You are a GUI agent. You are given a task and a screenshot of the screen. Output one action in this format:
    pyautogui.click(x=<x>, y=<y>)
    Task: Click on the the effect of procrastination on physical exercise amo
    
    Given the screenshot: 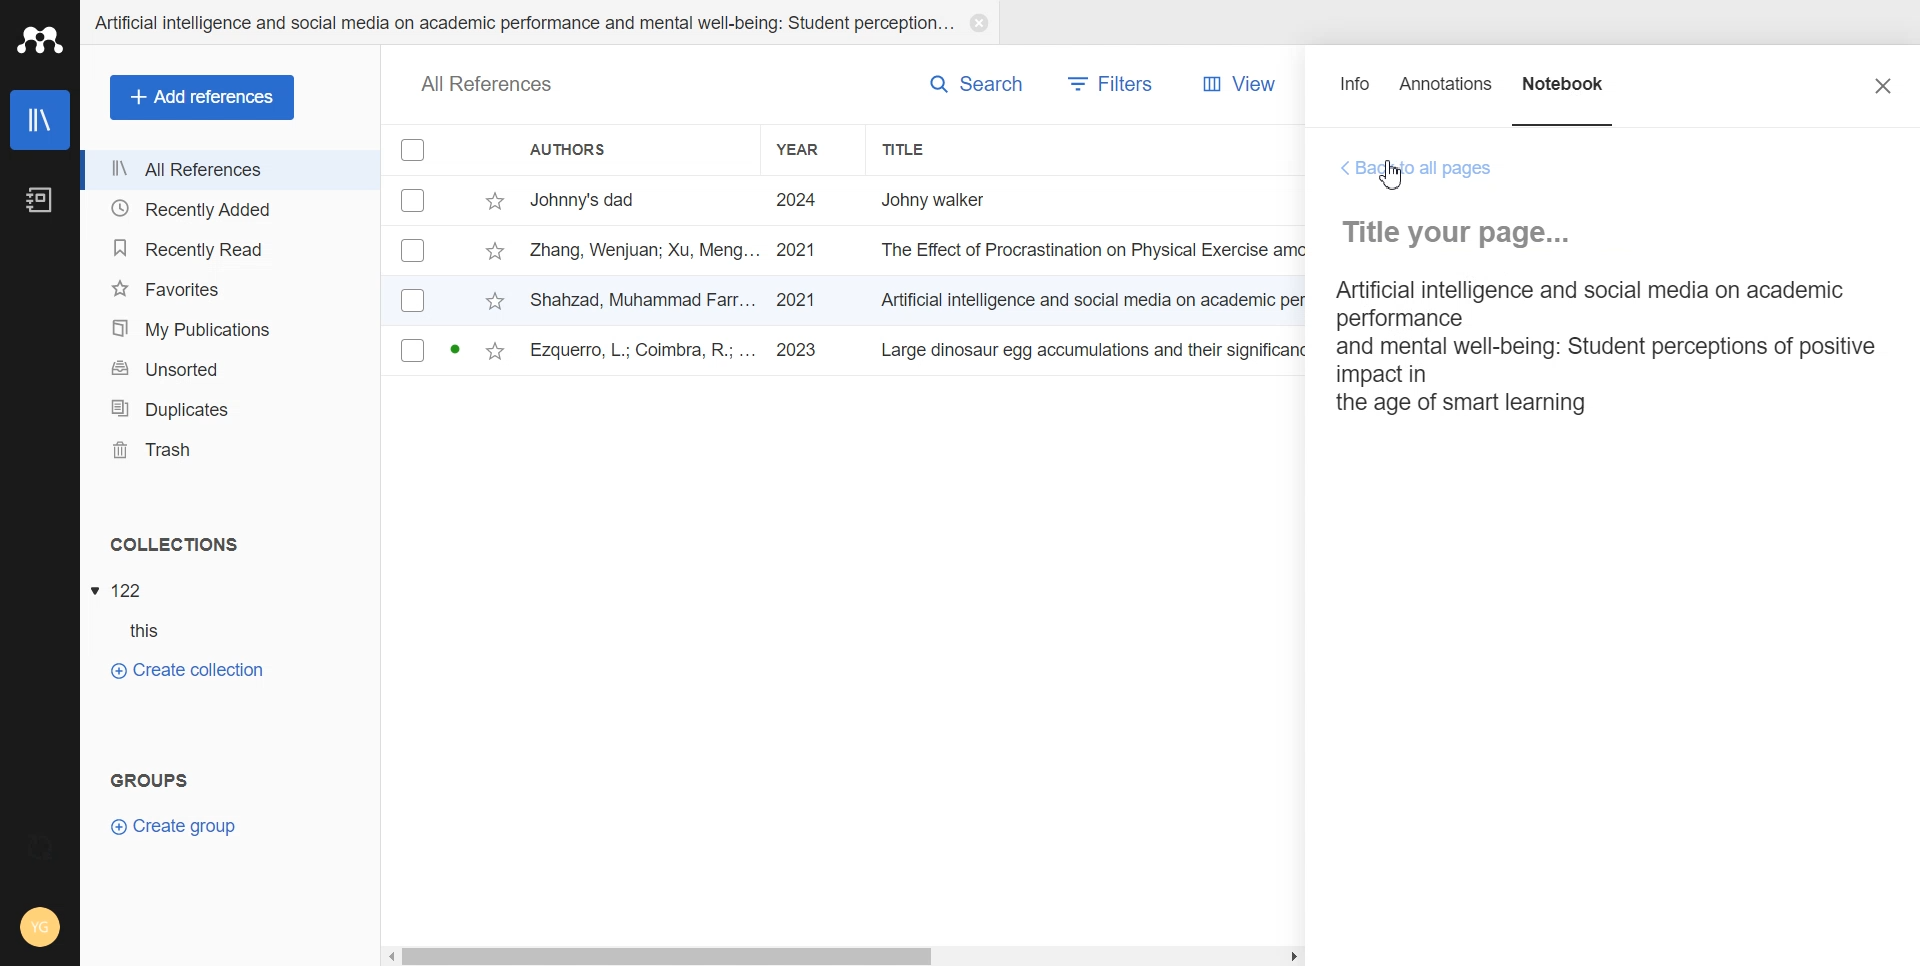 What is the action you would take?
    pyautogui.click(x=1095, y=250)
    